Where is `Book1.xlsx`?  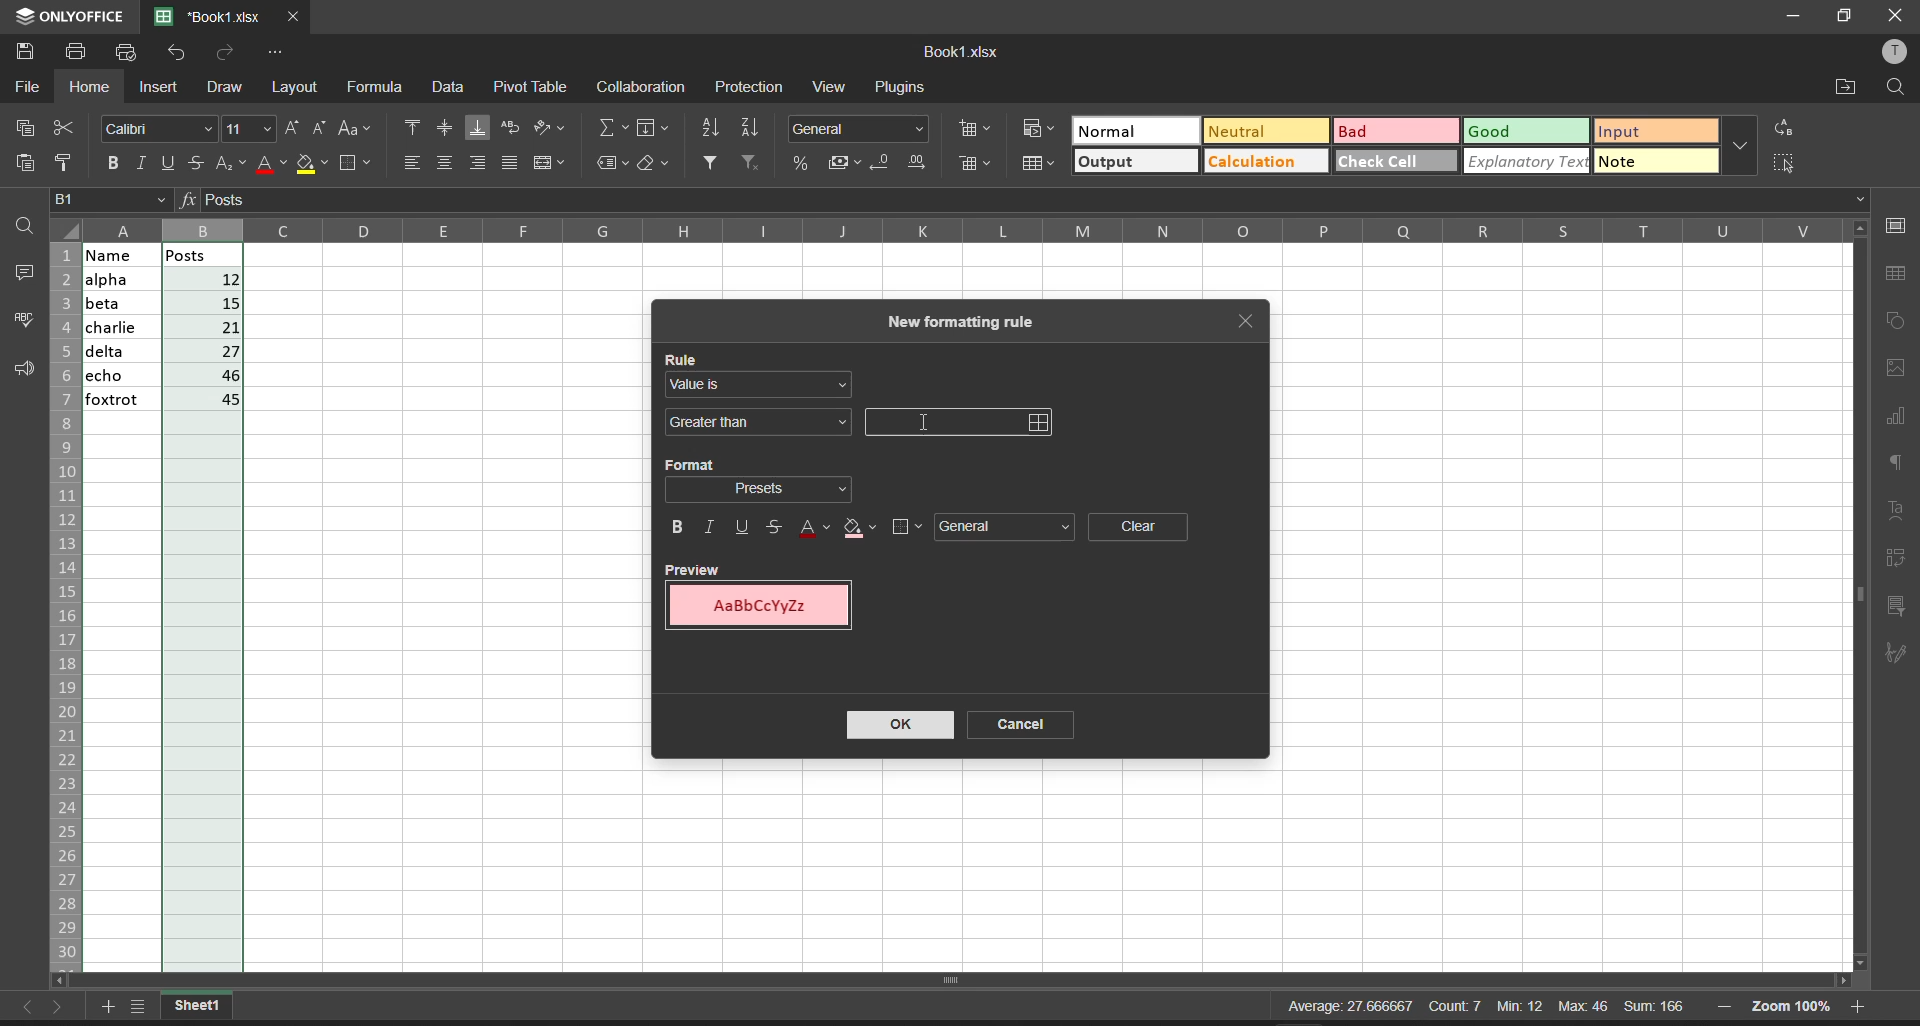 Book1.xlsx is located at coordinates (959, 51).